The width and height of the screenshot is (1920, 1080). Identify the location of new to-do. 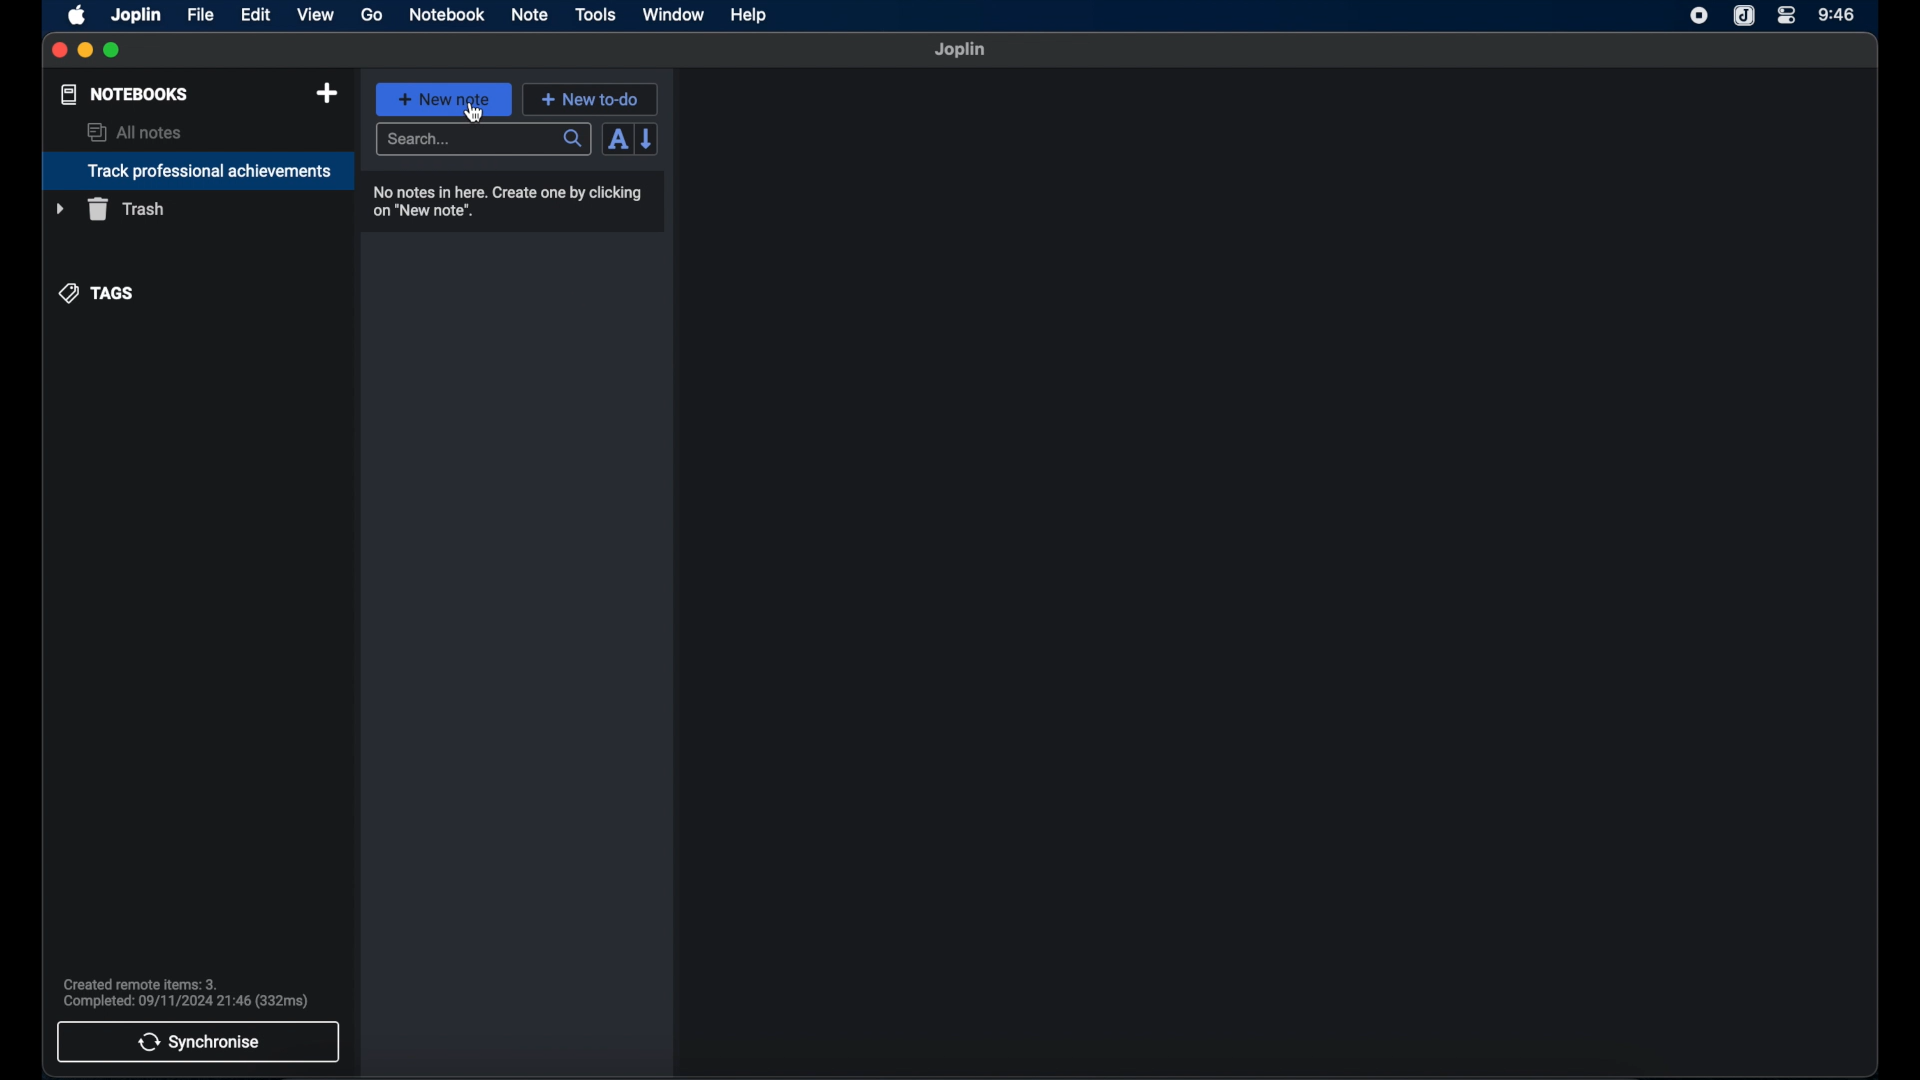
(590, 99).